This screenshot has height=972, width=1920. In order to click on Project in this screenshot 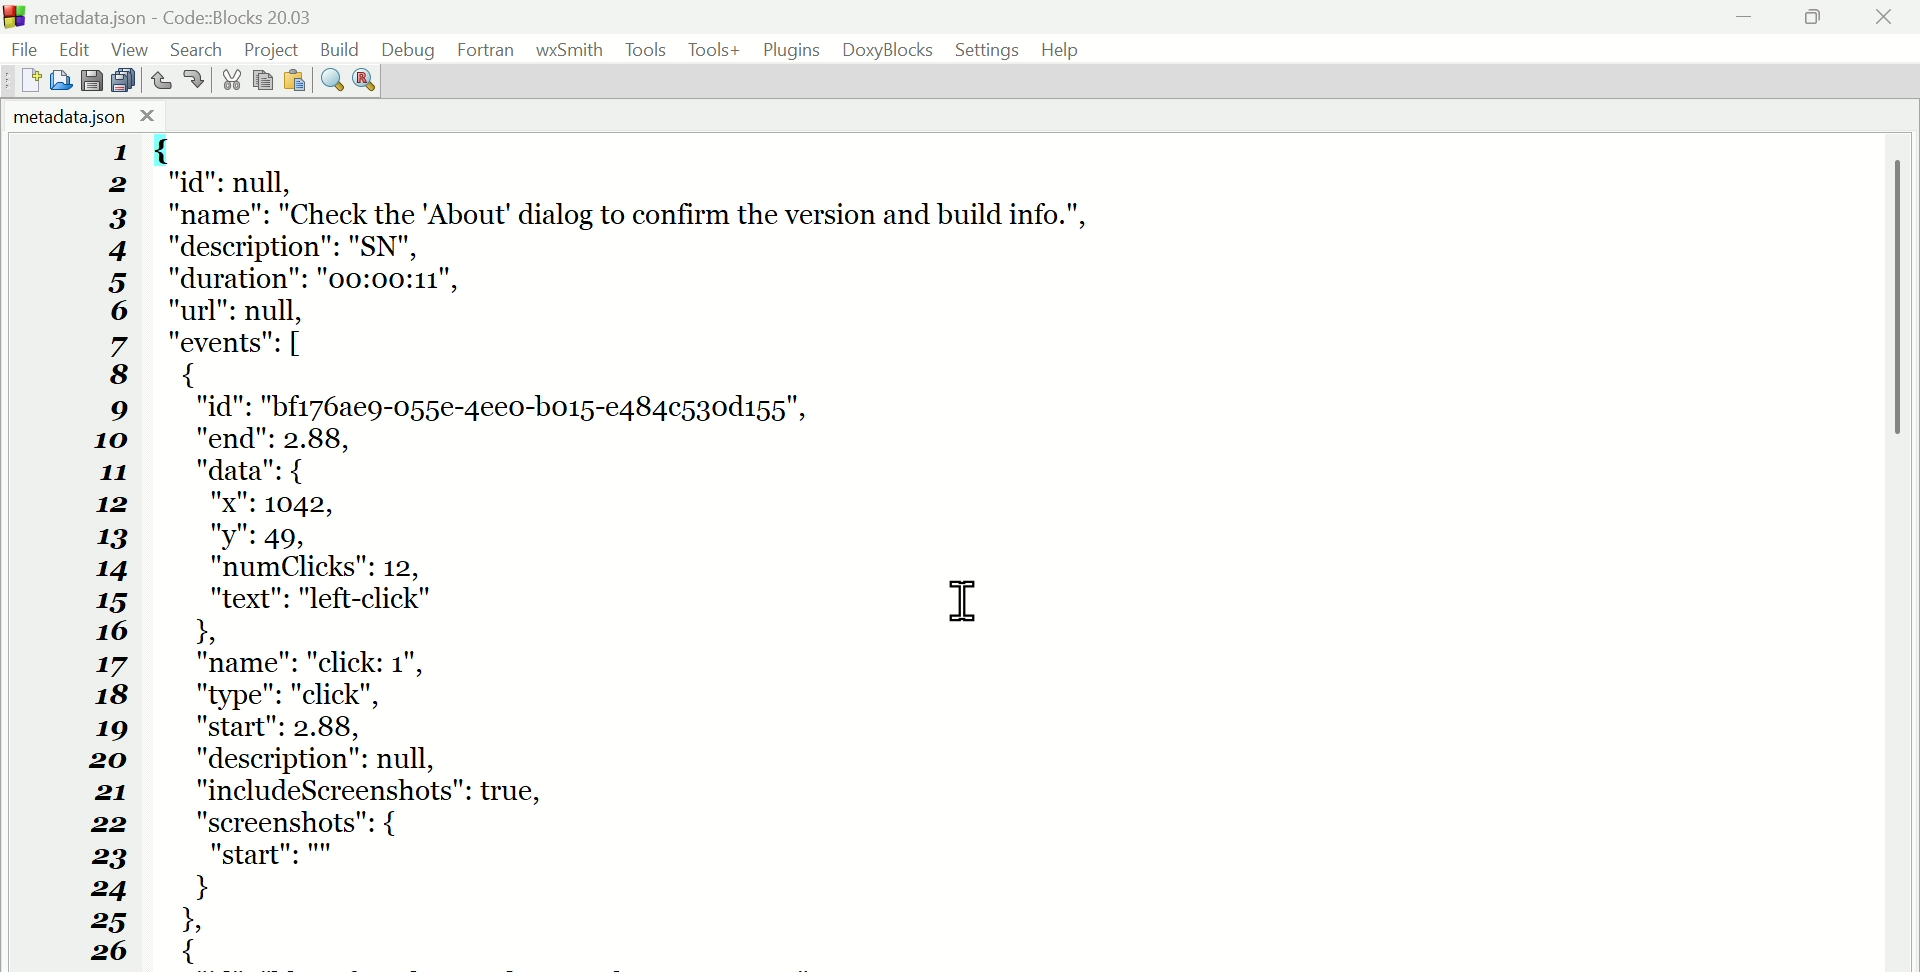, I will do `click(274, 47)`.